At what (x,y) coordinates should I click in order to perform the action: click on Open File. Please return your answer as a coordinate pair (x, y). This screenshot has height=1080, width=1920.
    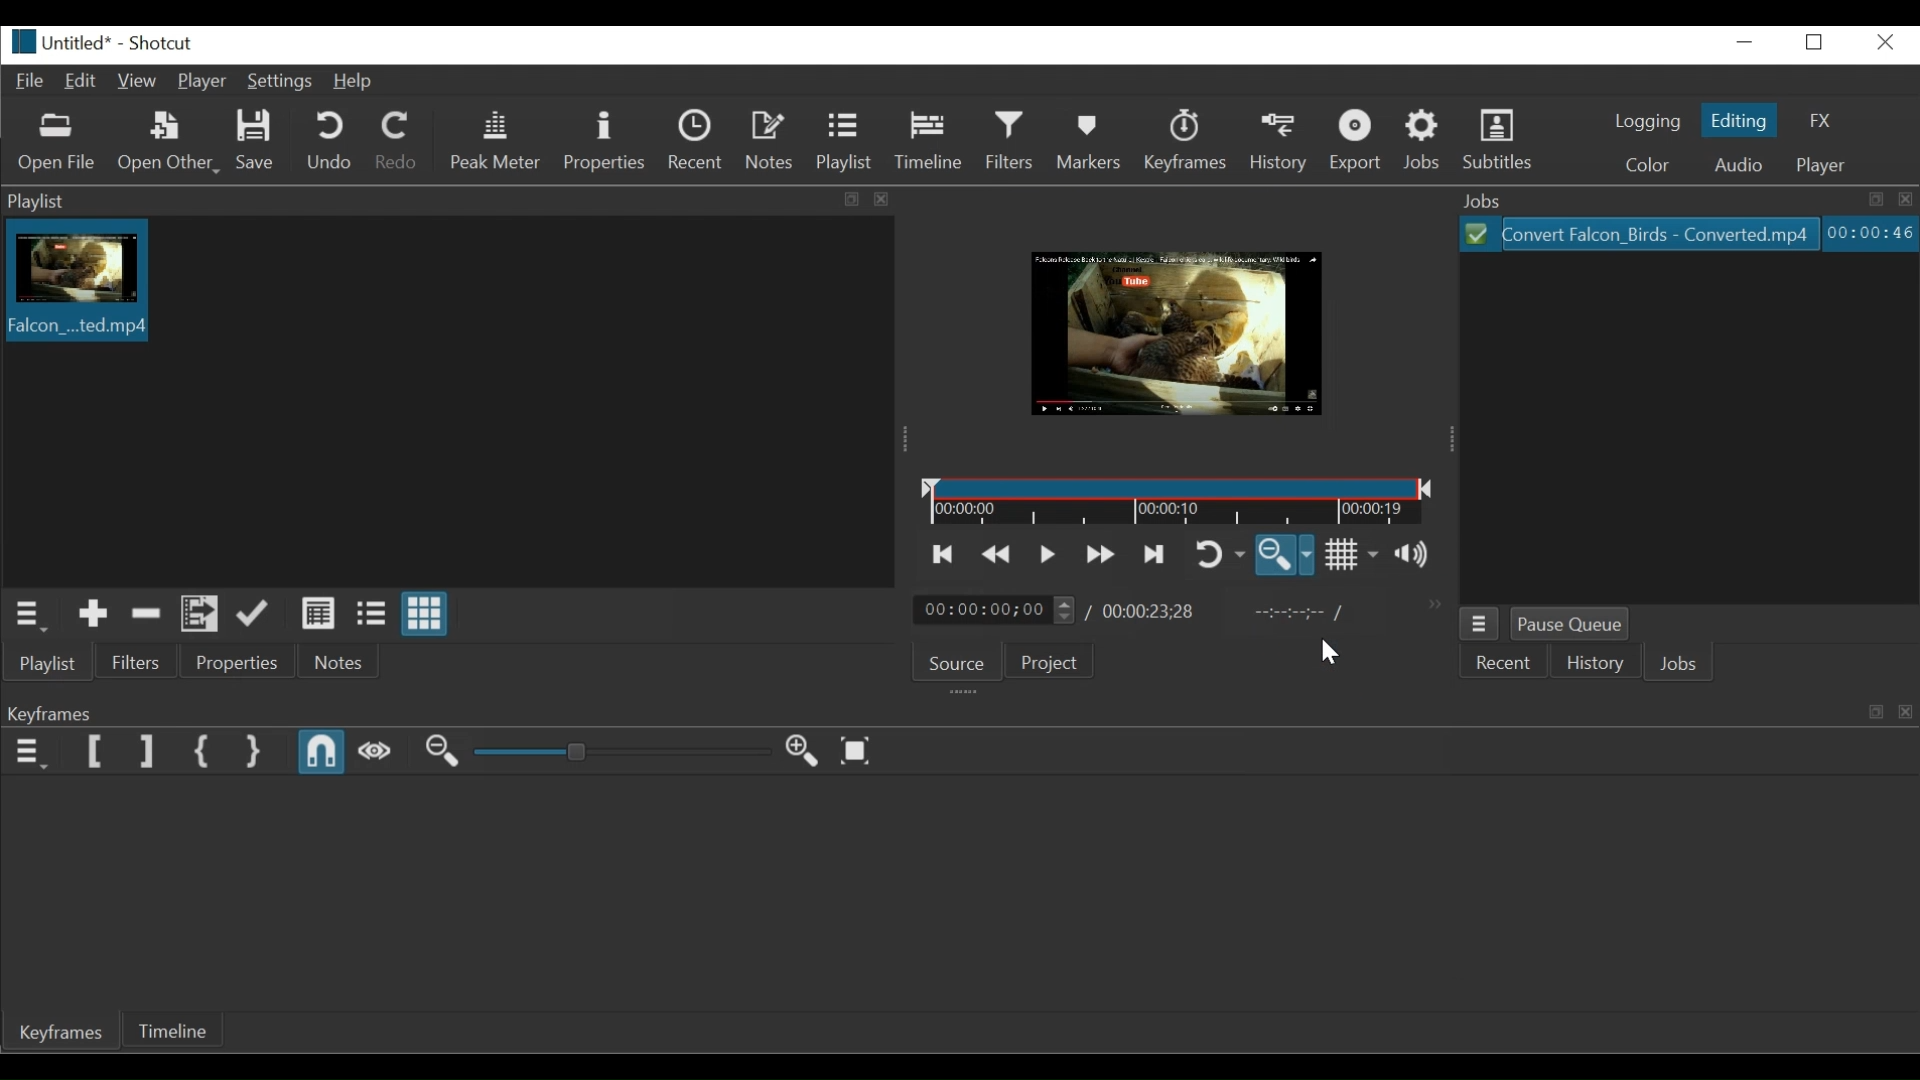
    Looking at the image, I should click on (58, 143).